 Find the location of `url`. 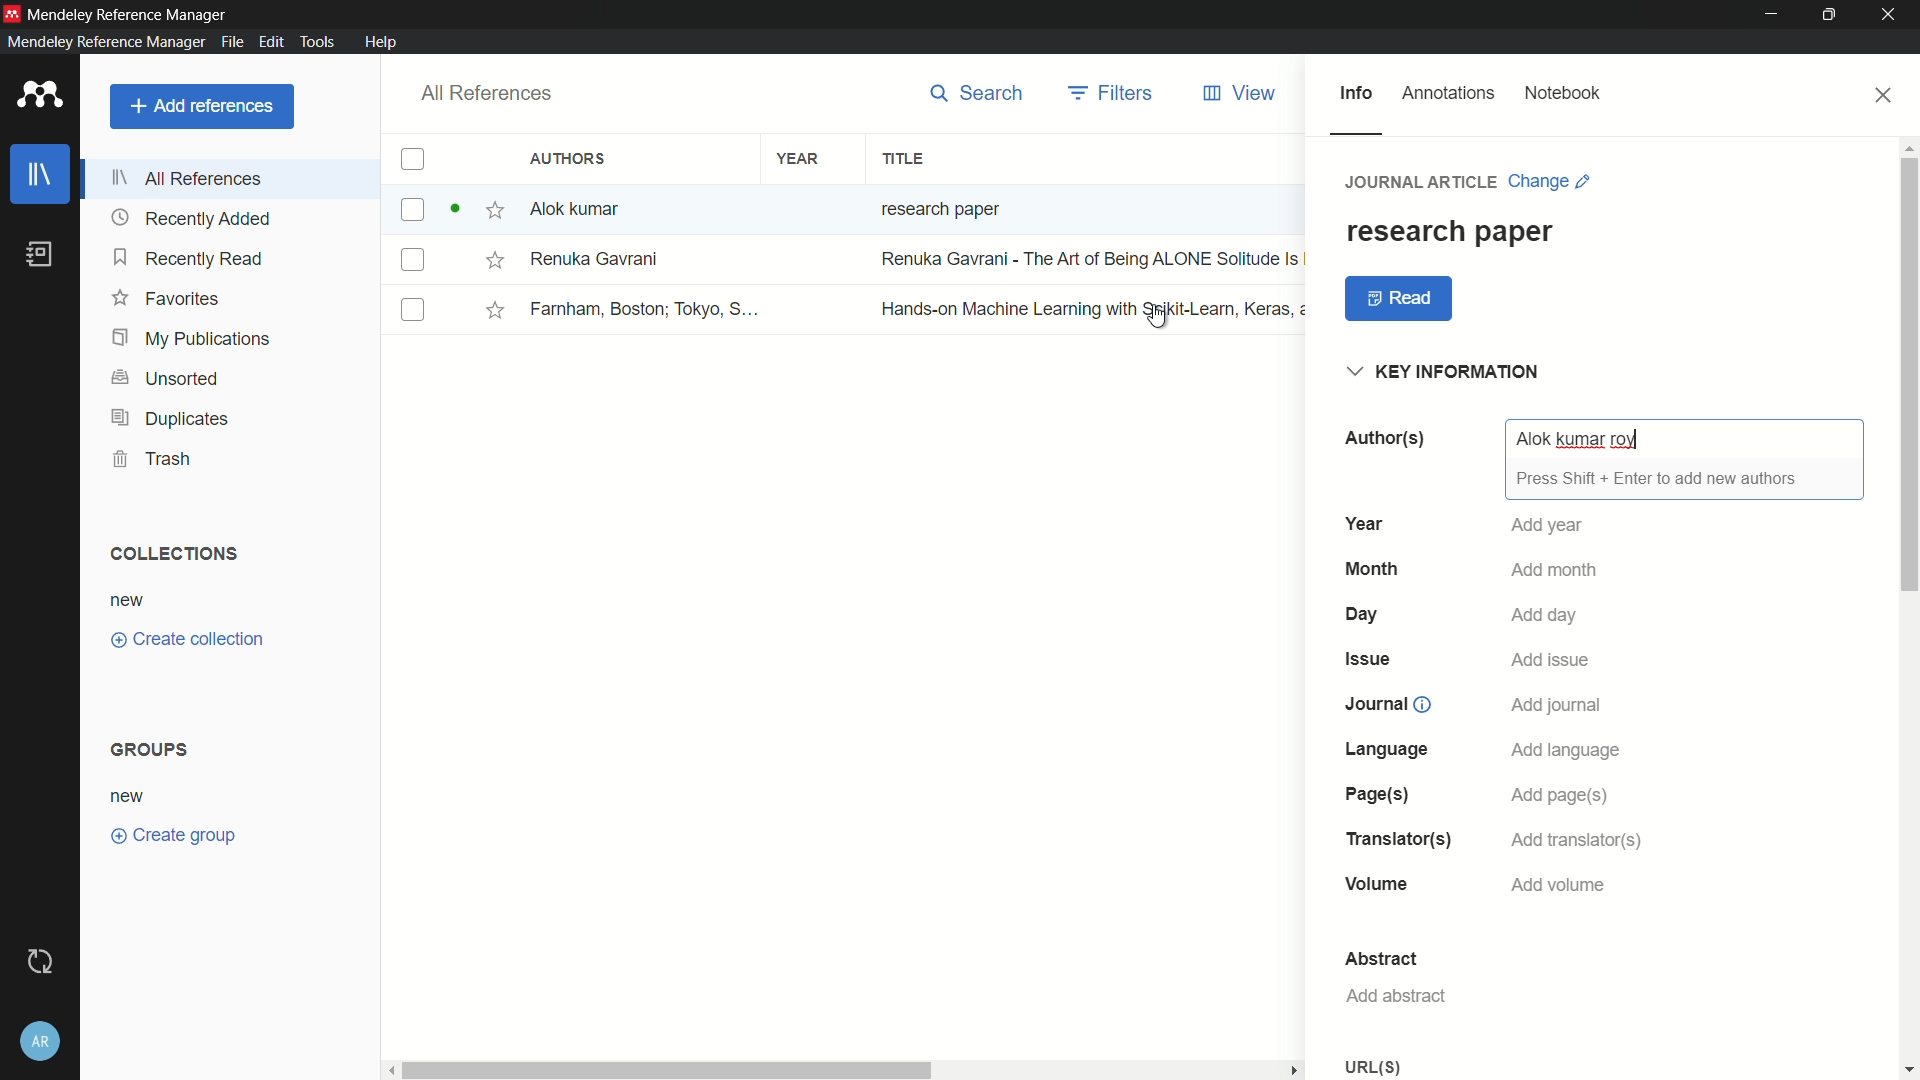

url is located at coordinates (1376, 1067).